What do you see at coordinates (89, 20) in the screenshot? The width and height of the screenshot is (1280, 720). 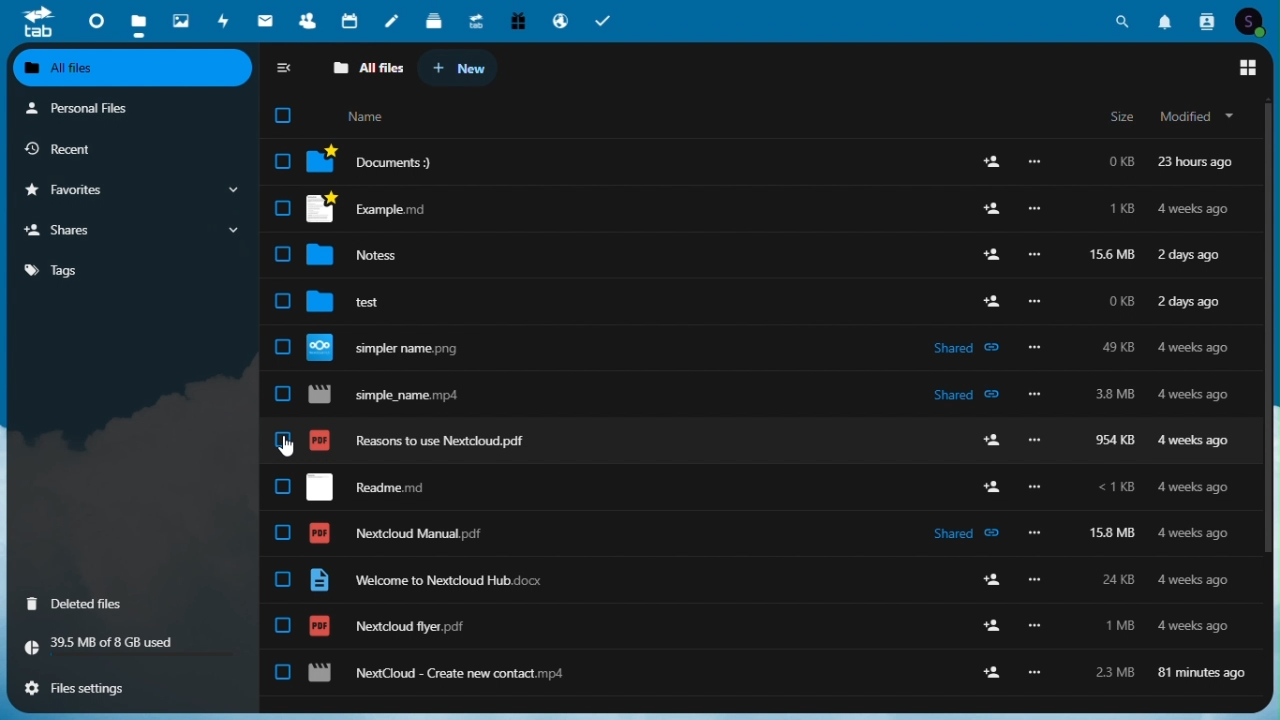 I see `dashboard` at bounding box center [89, 20].